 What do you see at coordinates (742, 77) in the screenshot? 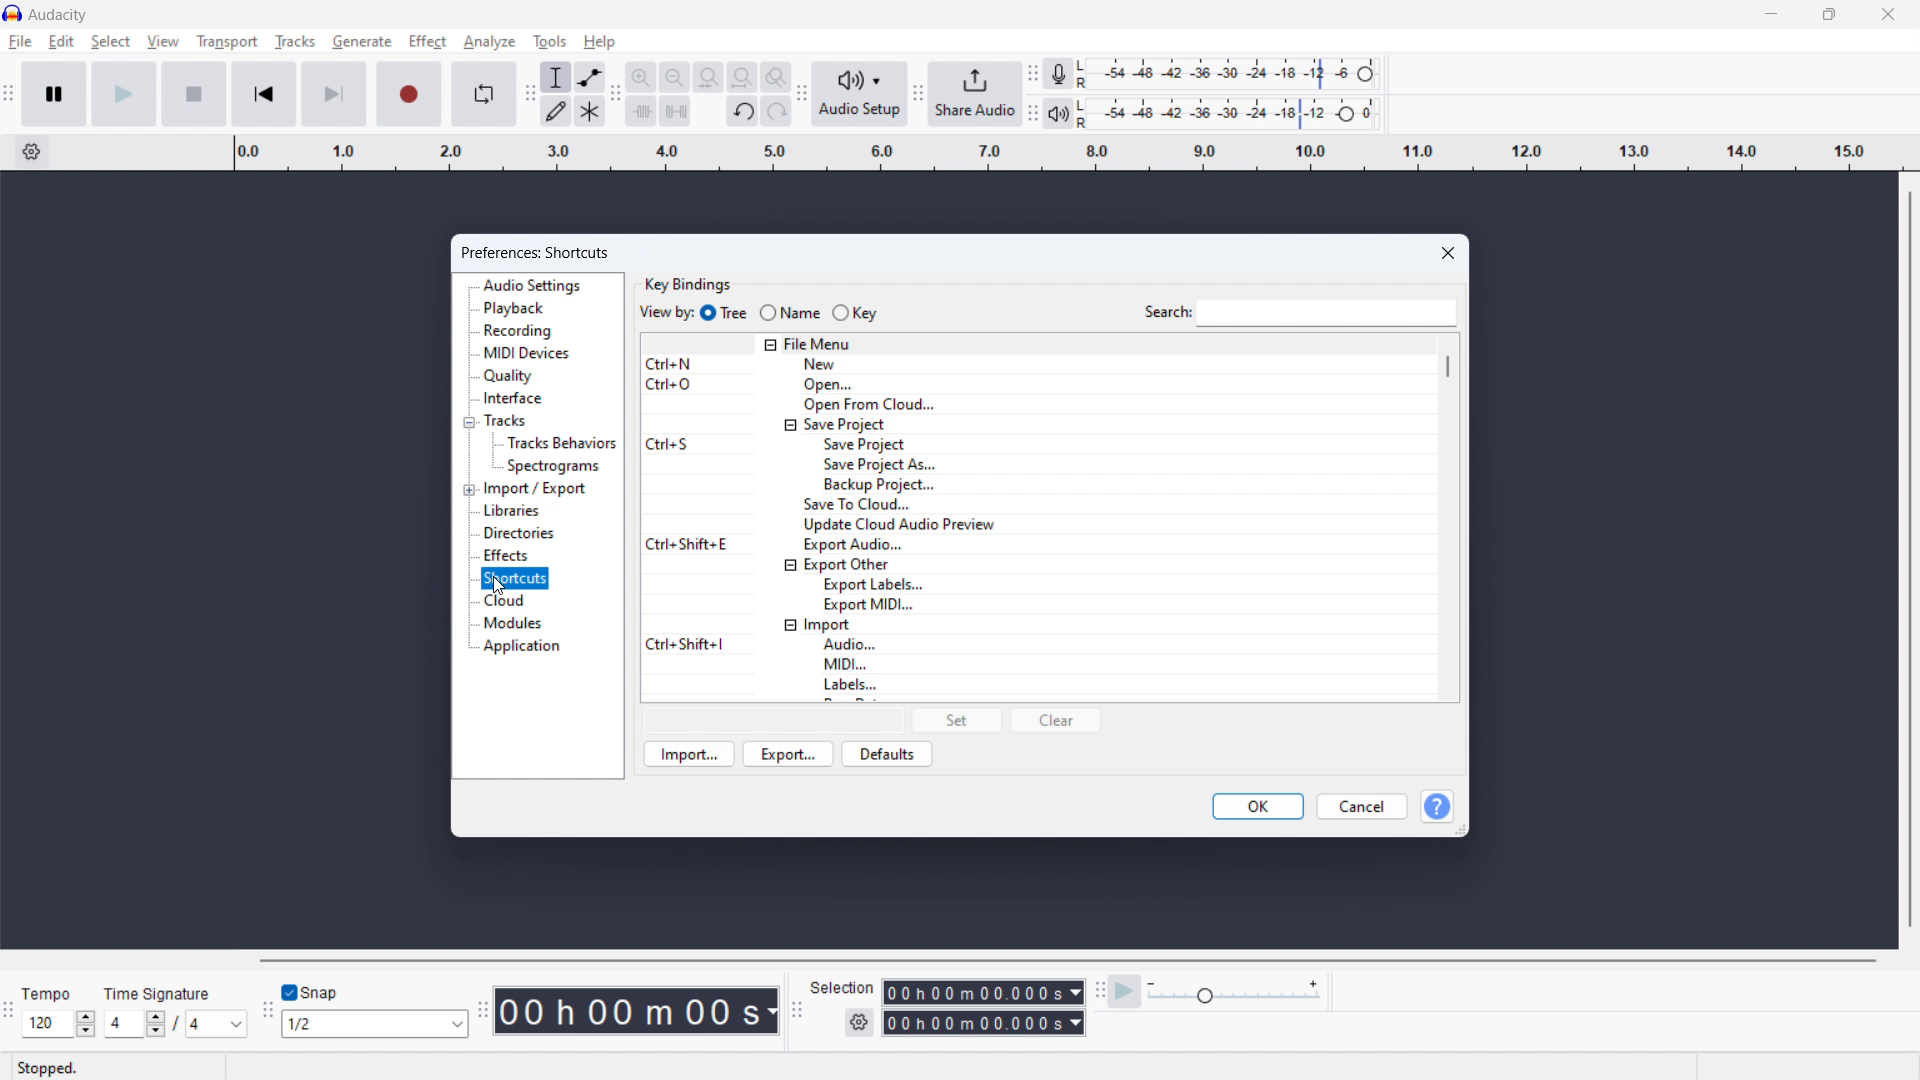
I see `fit project to width` at bounding box center [742, 77].